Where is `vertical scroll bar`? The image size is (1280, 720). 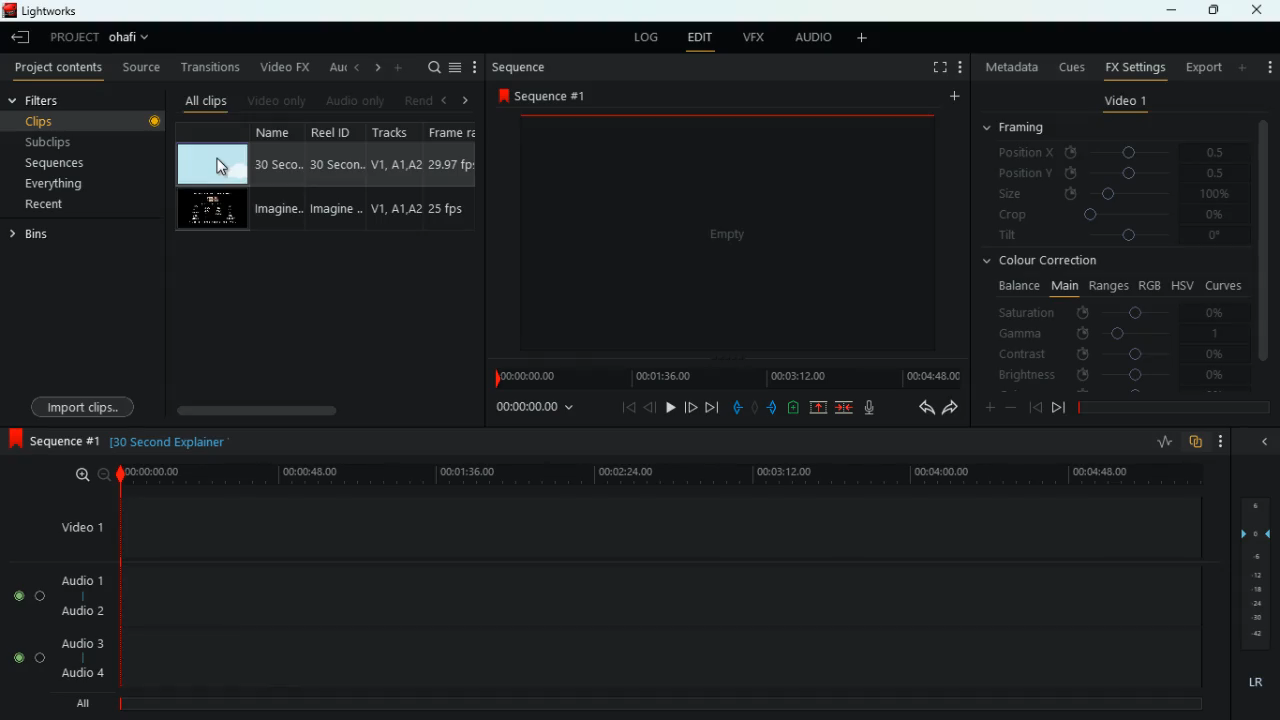
vertical scroll bar is located at coordinates (1265, 241).